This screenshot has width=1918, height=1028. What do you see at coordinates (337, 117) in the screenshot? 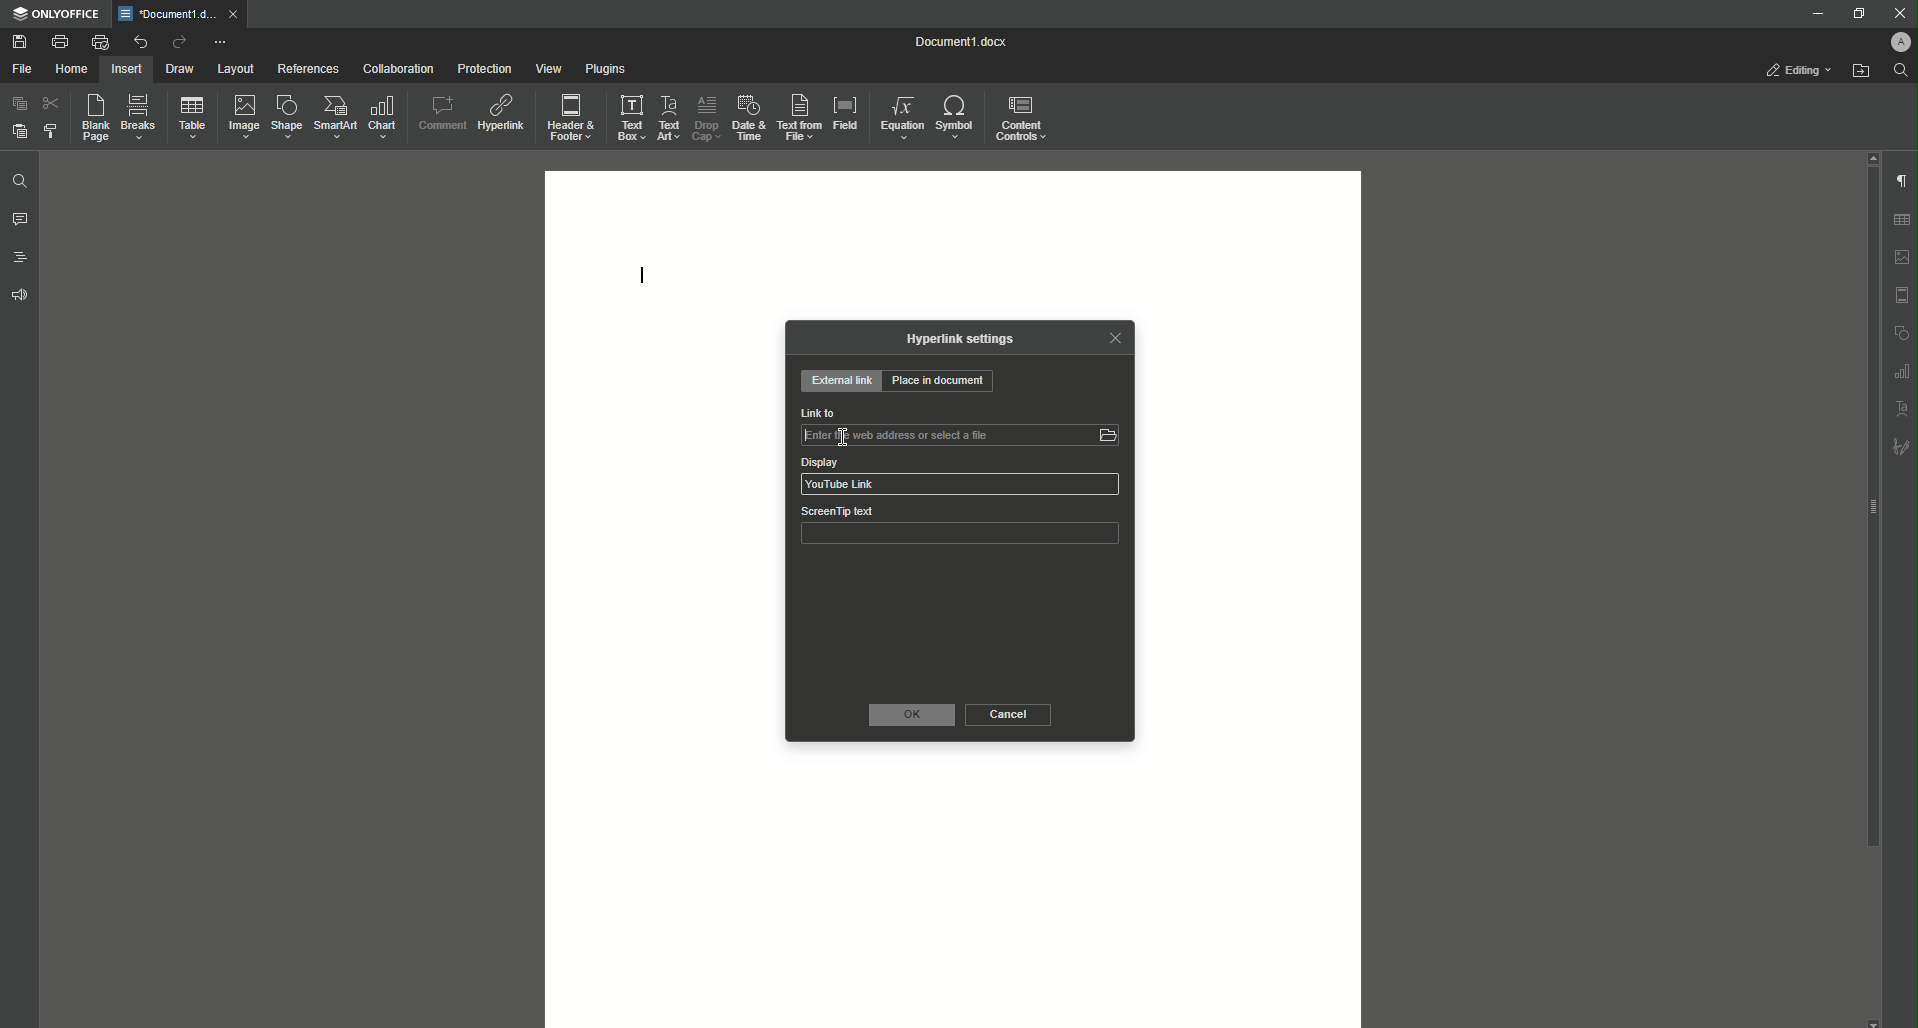
I see `SmartArt` at bounding box center [337, 117].